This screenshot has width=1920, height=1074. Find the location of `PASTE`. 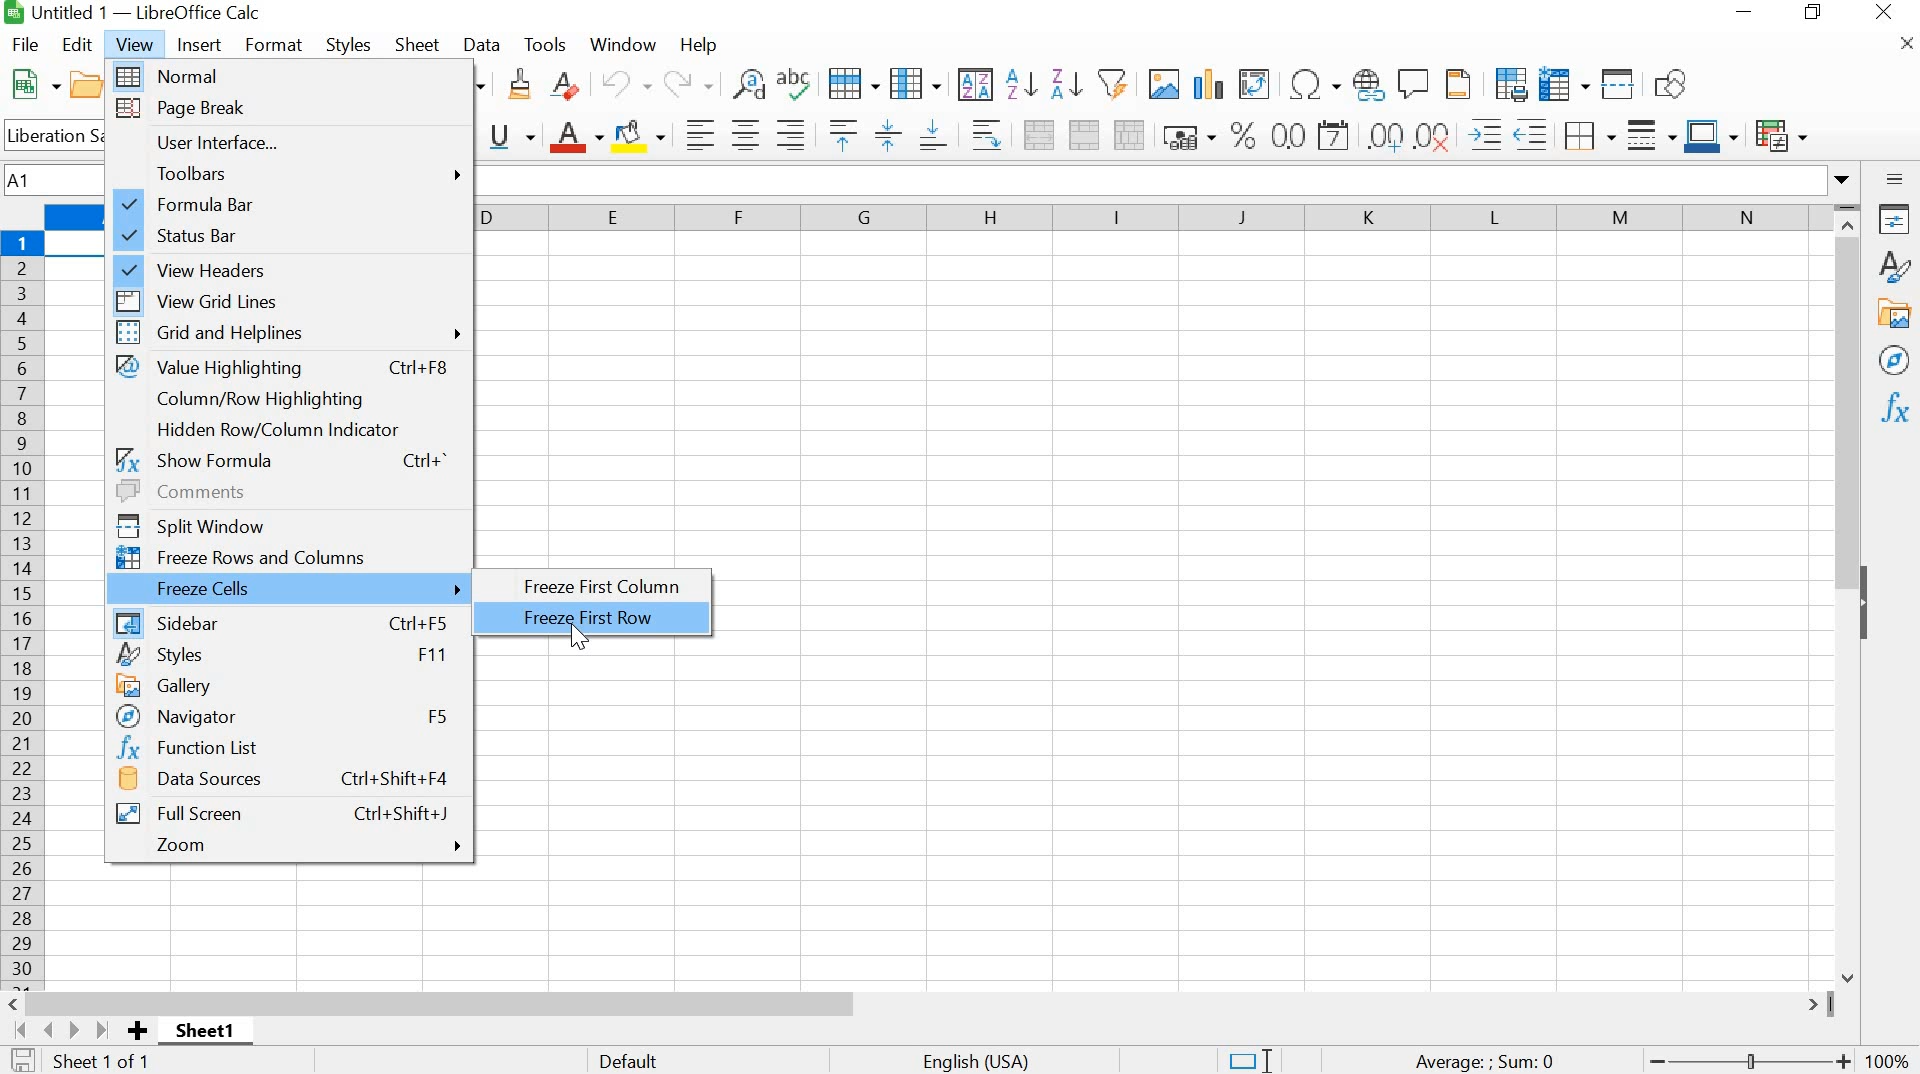

PASTE is located at coordinates (480, 84).